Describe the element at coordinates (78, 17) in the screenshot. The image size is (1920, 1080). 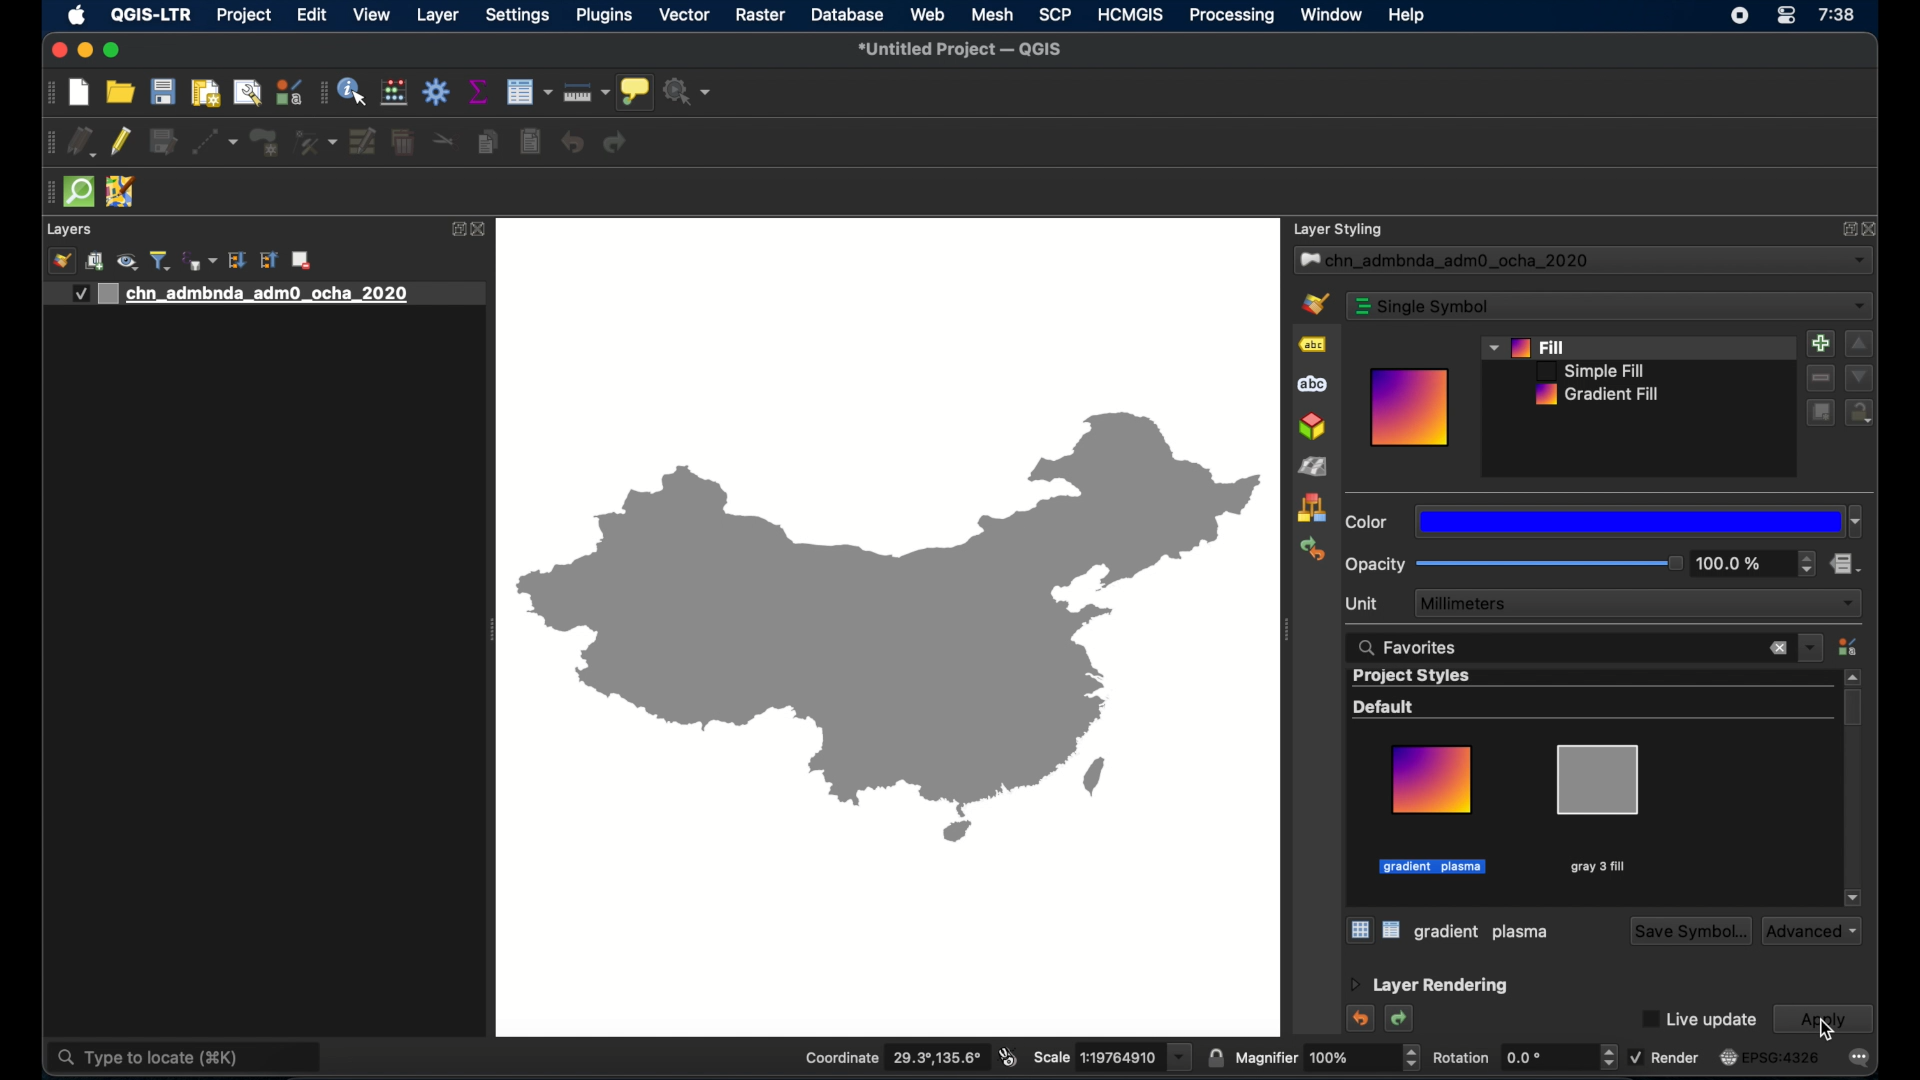
I see `apple icon` at that location.